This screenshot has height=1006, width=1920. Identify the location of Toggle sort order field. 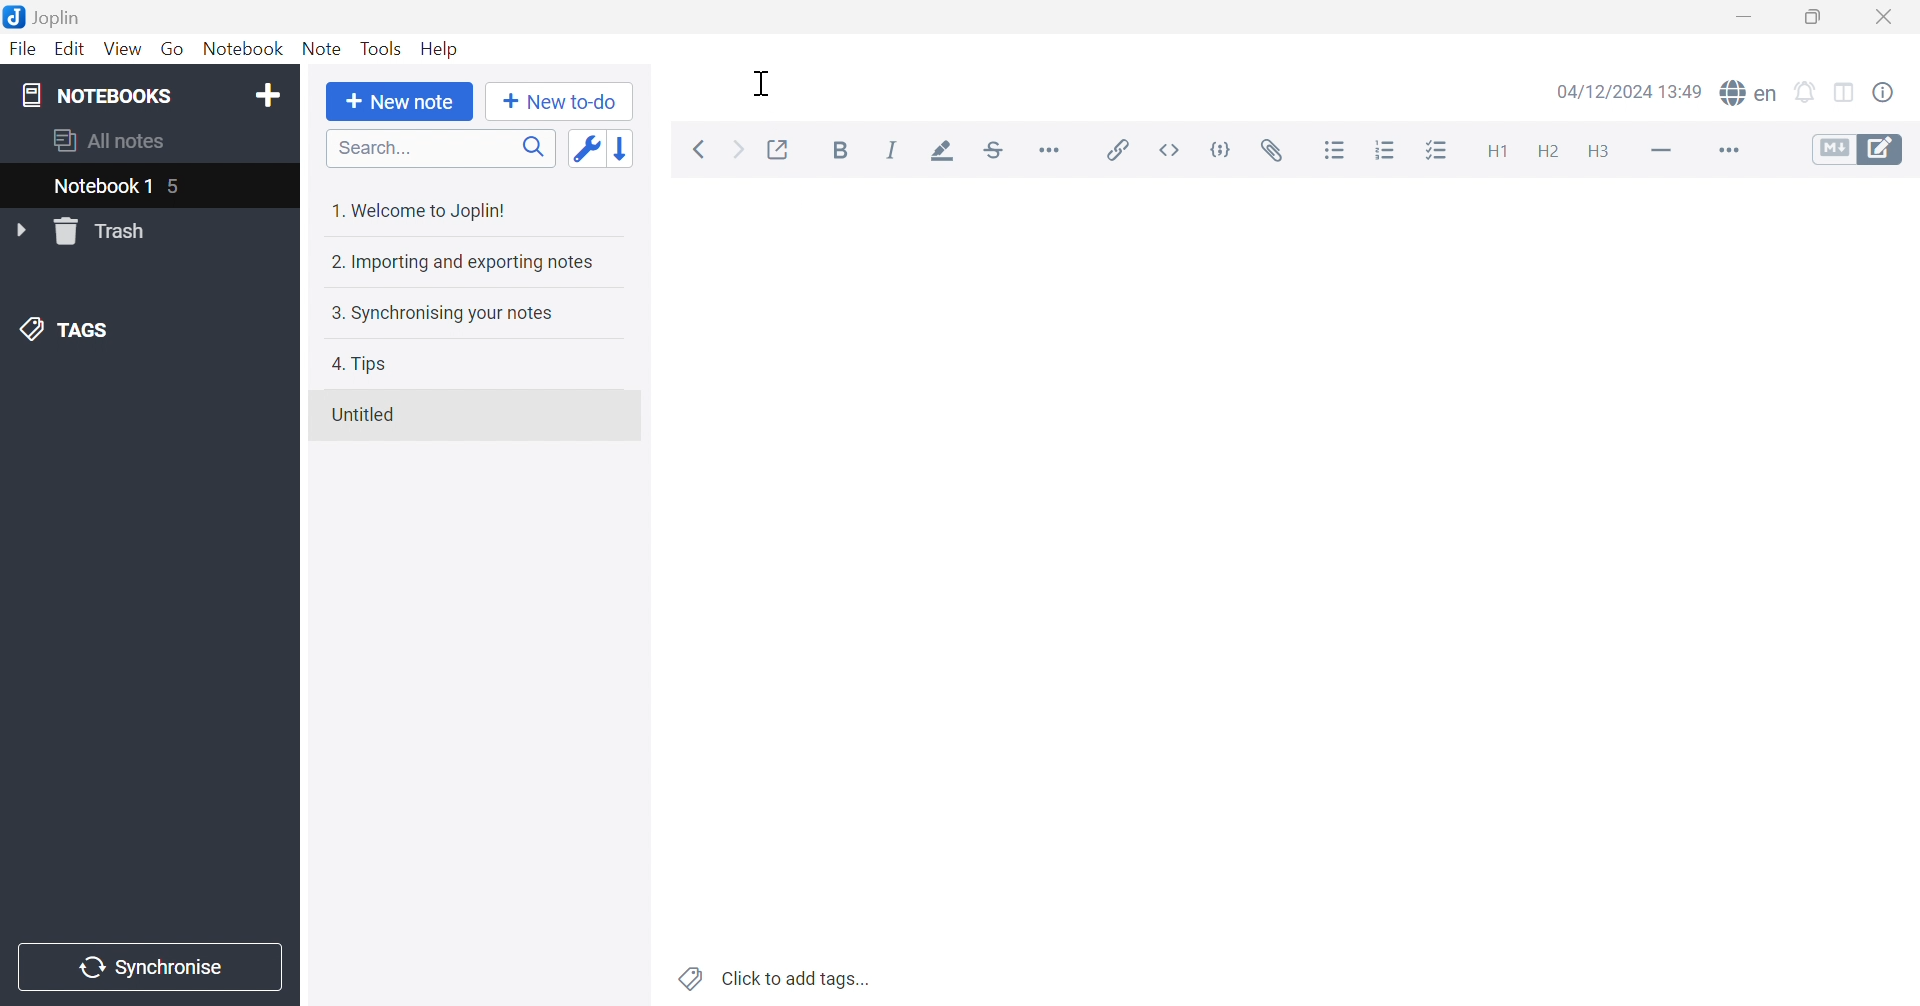
(585, 149).